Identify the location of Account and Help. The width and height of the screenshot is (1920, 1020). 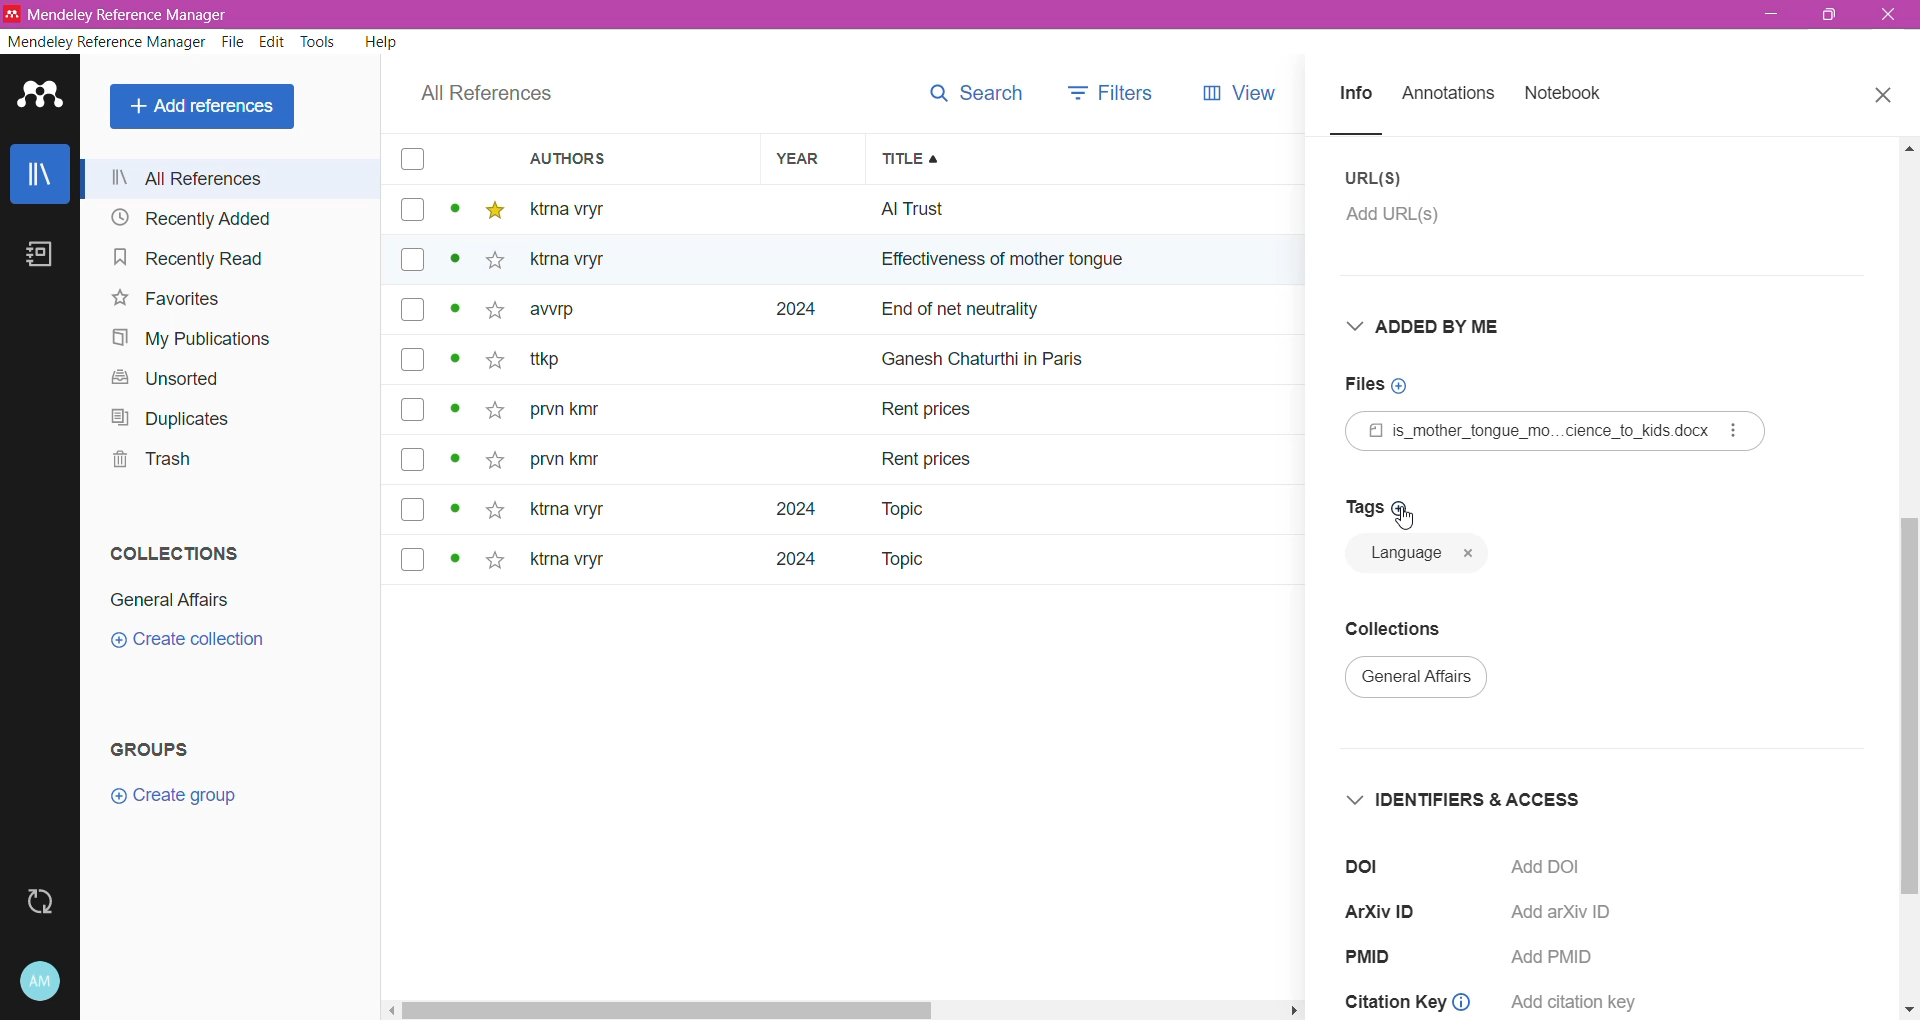
(41, 982).